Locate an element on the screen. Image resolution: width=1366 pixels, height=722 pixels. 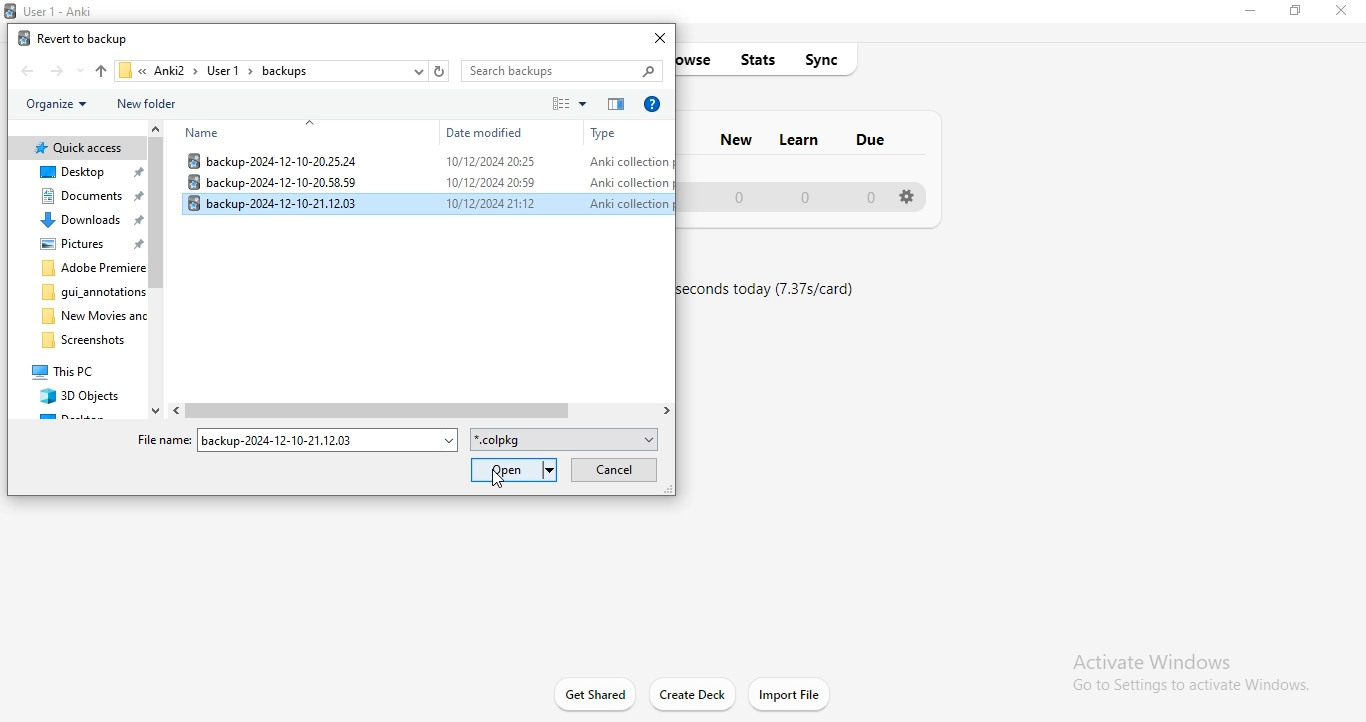
selected file is located at coordinates (428, 205).